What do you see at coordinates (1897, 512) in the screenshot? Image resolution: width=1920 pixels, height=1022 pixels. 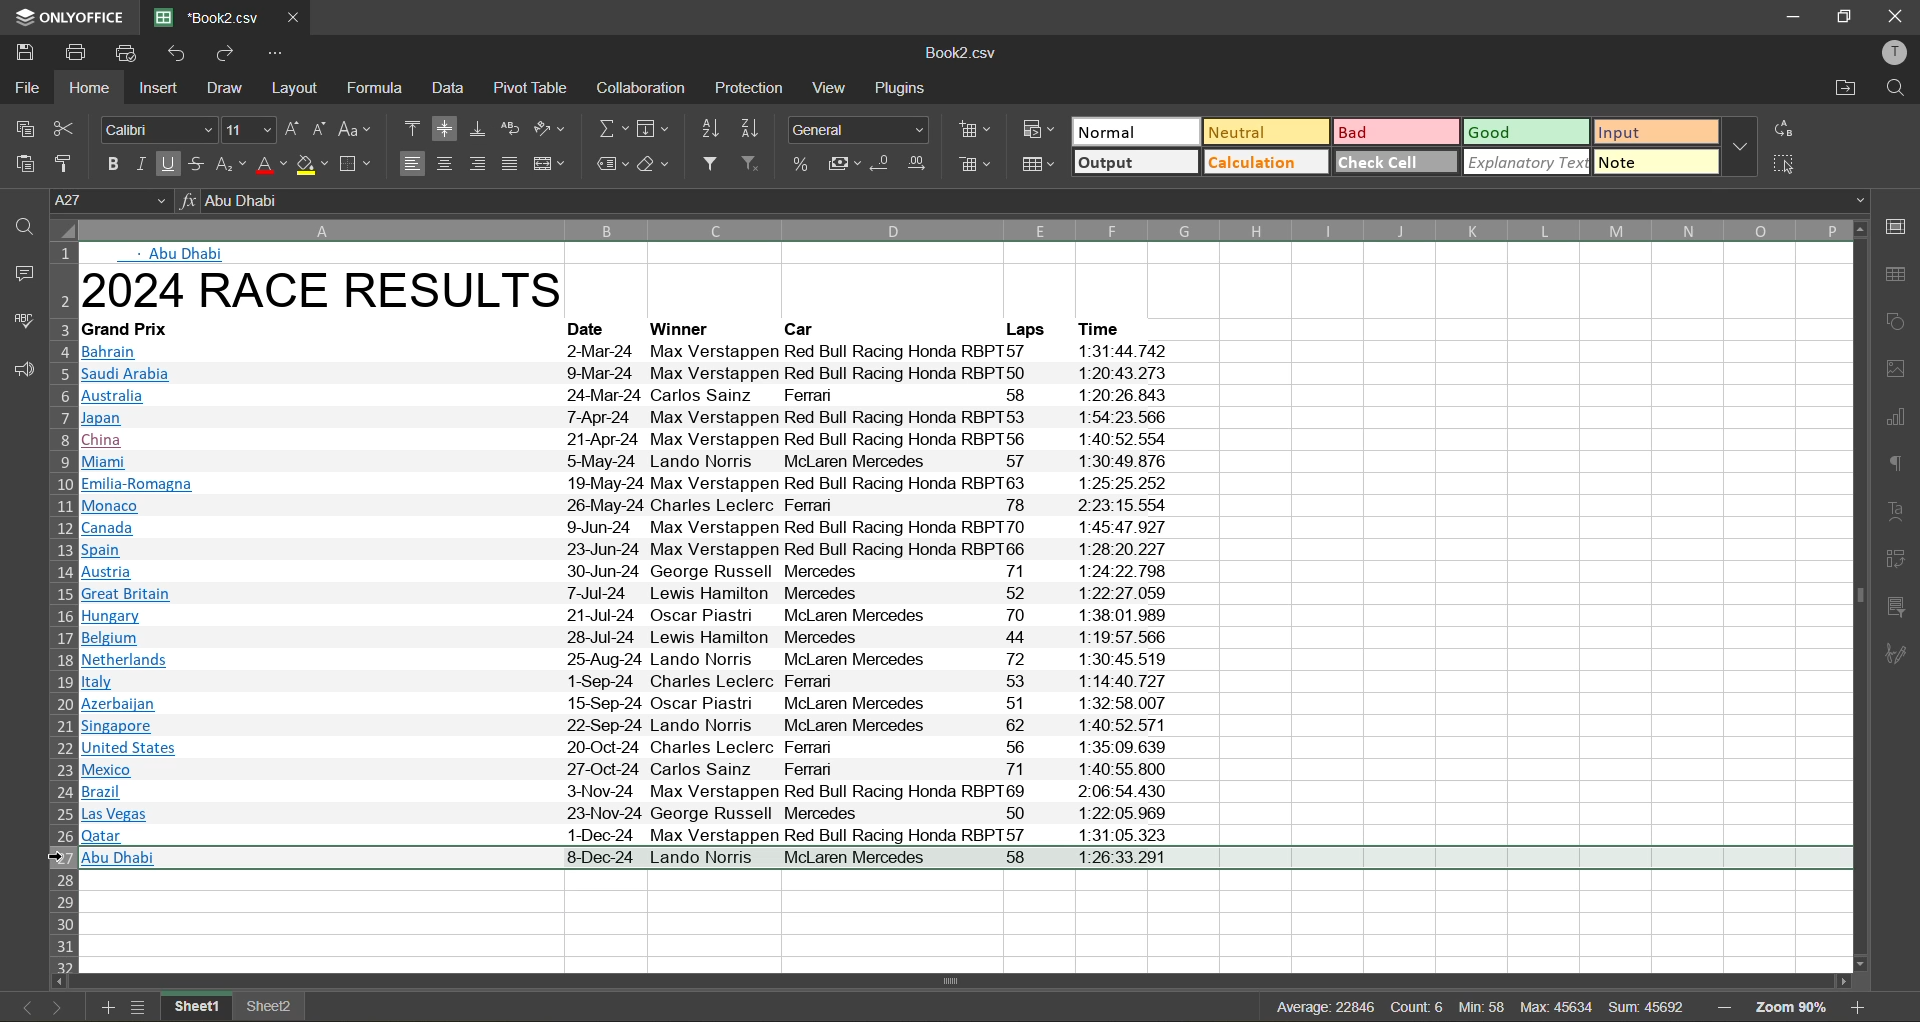 I see `text` at bounding box center [1897, 512].